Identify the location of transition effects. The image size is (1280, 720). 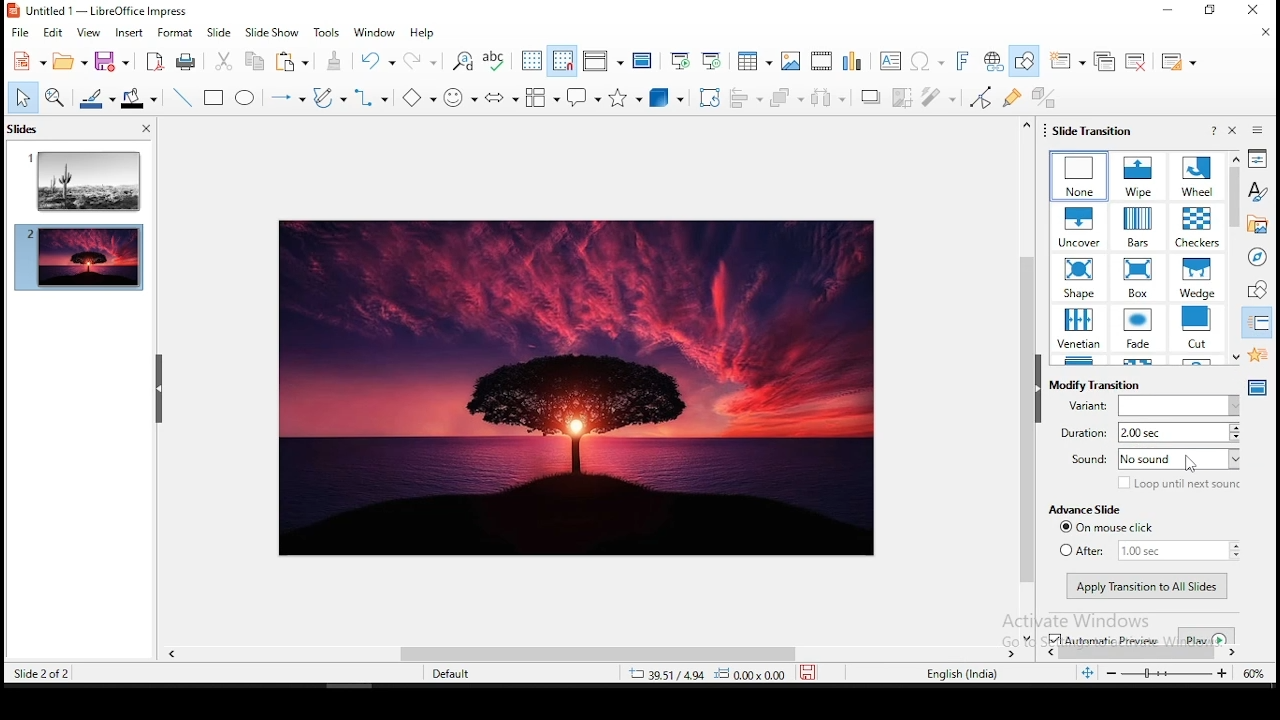
(1199, 175).